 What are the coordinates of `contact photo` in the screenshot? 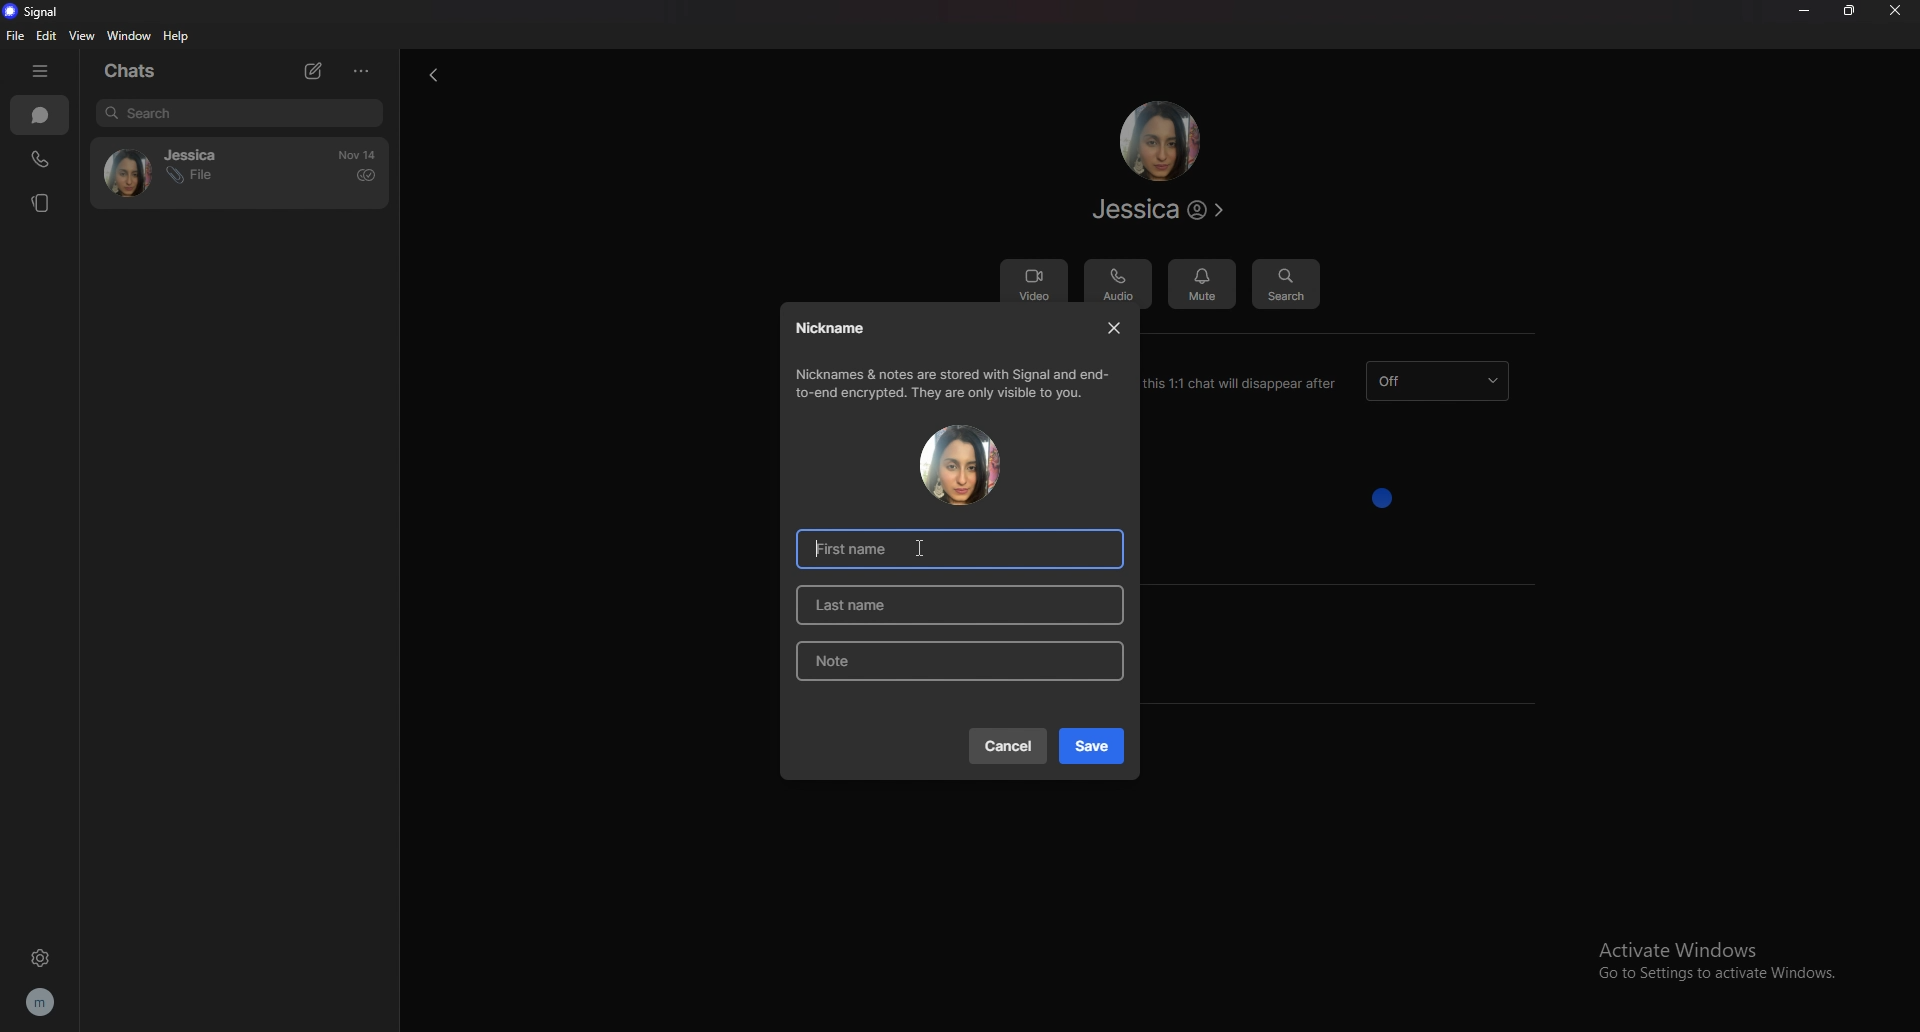 It's located at (959, 465).